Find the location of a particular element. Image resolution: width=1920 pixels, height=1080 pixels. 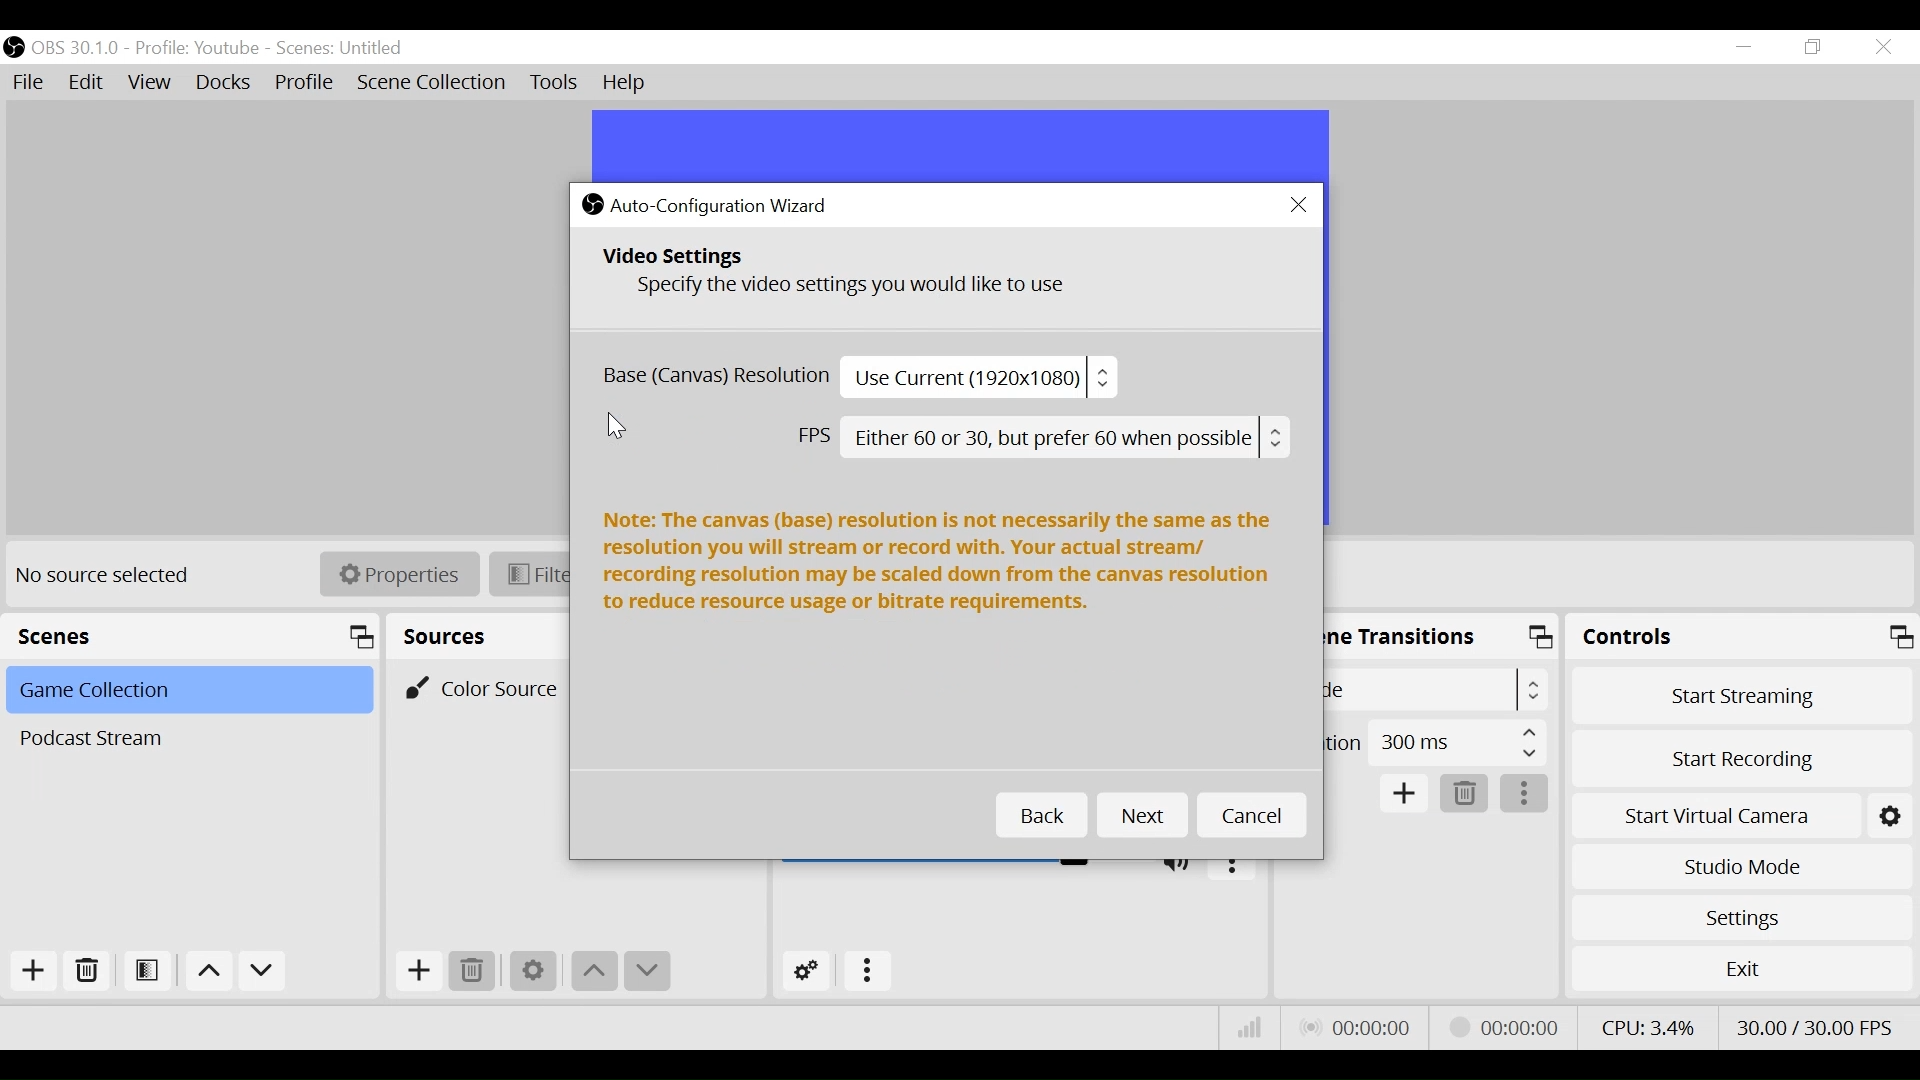

more options is located at coordinates (1525, 794).